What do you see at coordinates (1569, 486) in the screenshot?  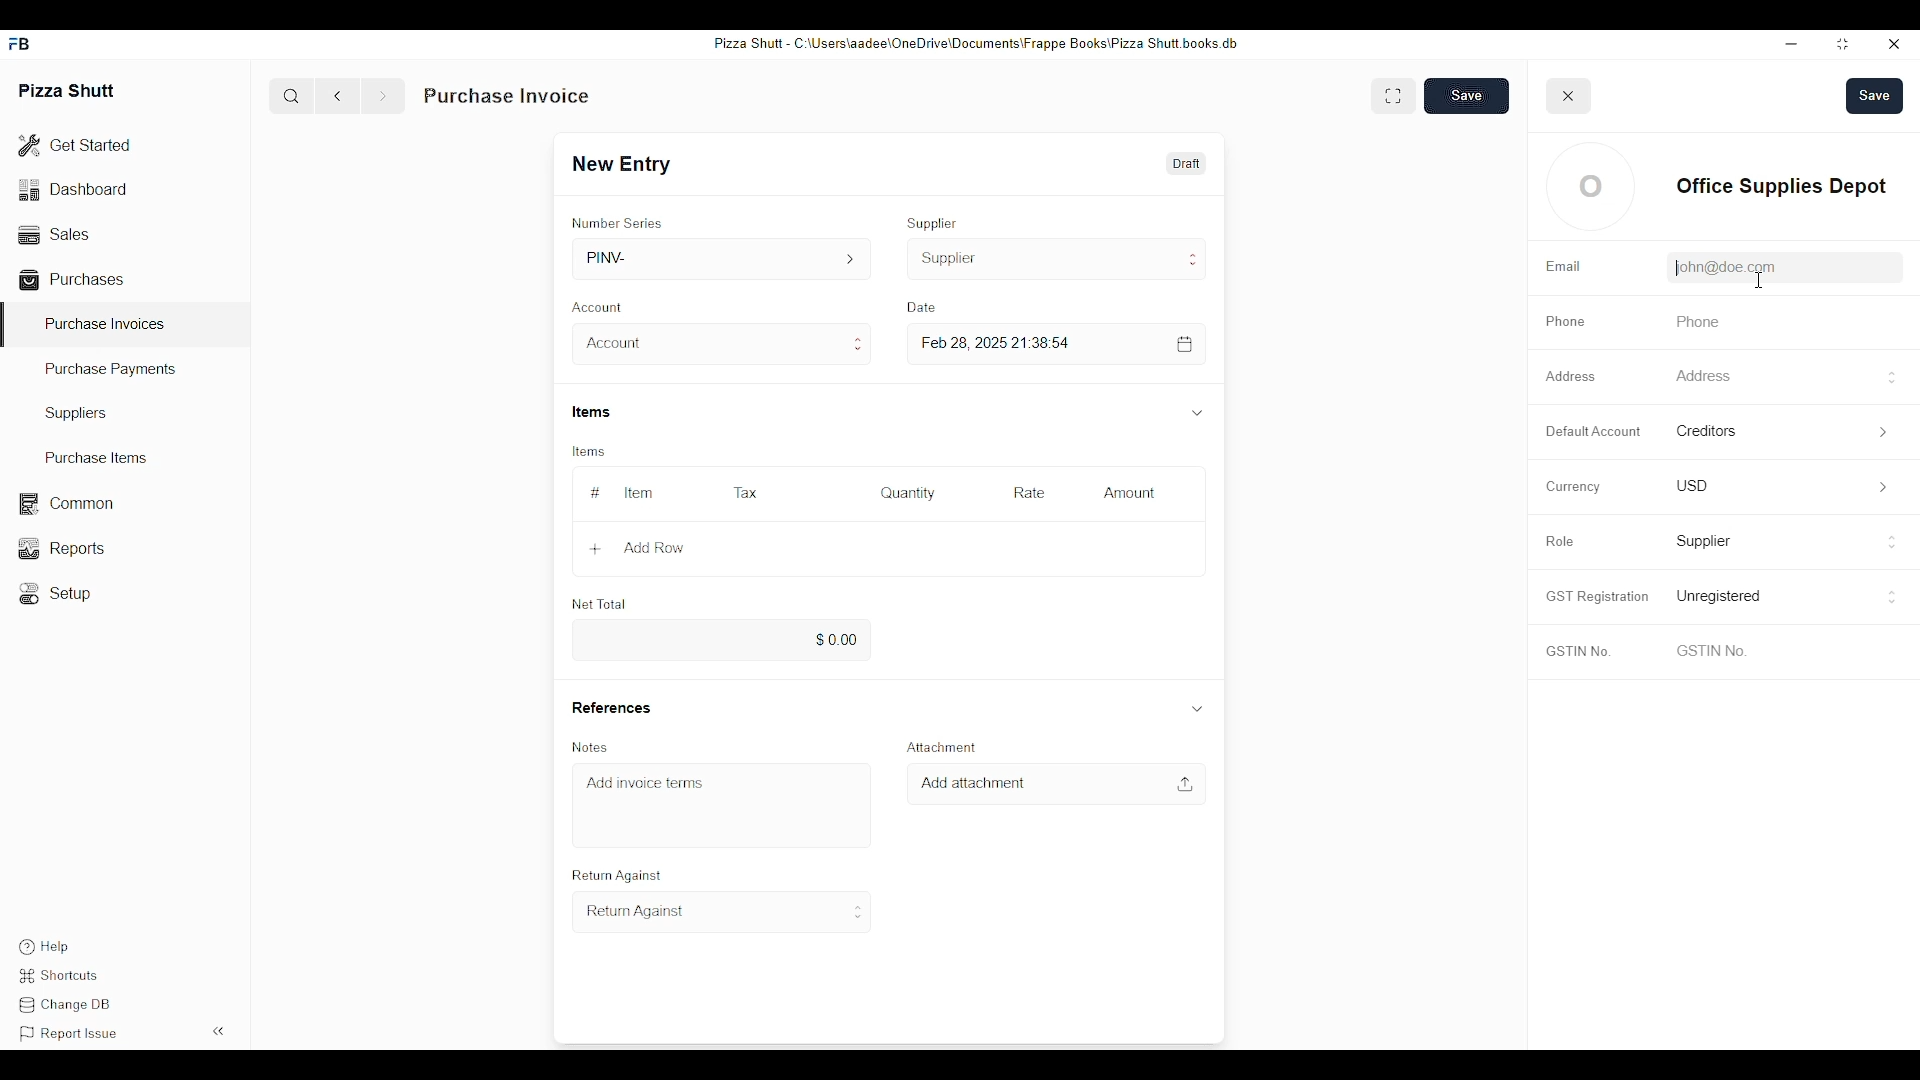 I see `Currency` at bounding box center [1569, 486].